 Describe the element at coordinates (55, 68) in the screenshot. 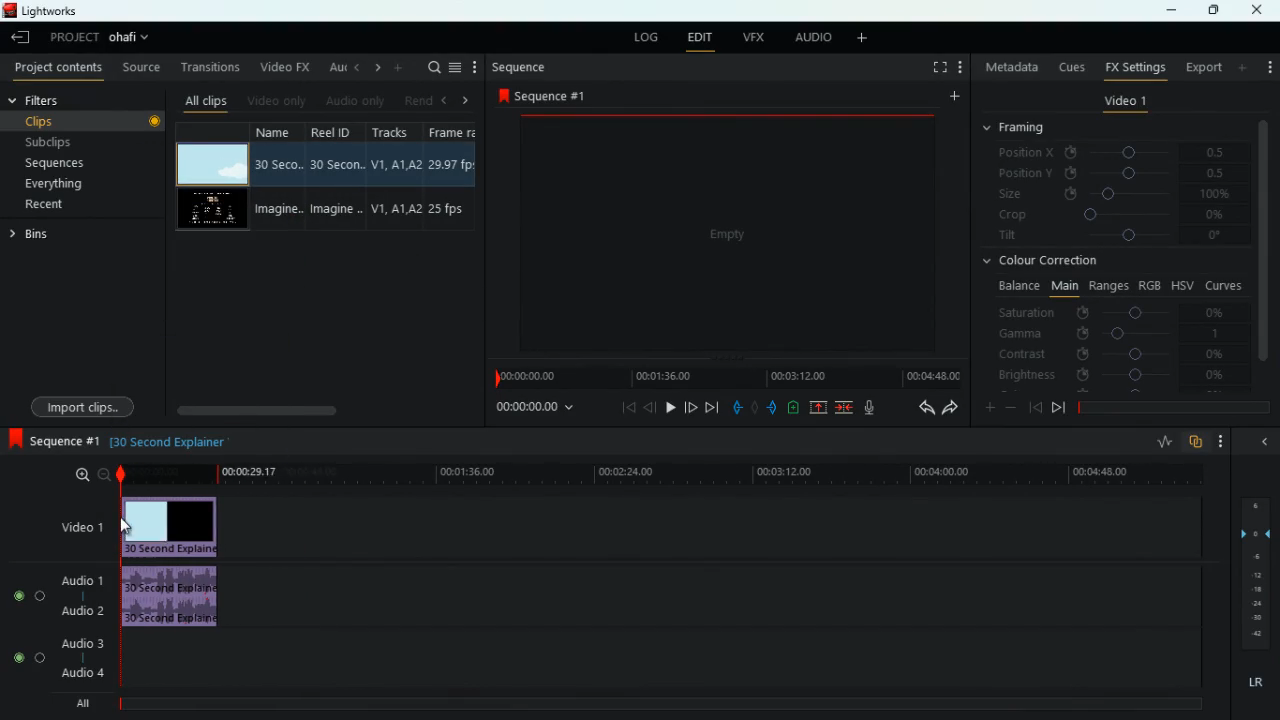

I see `project contents` at that location.